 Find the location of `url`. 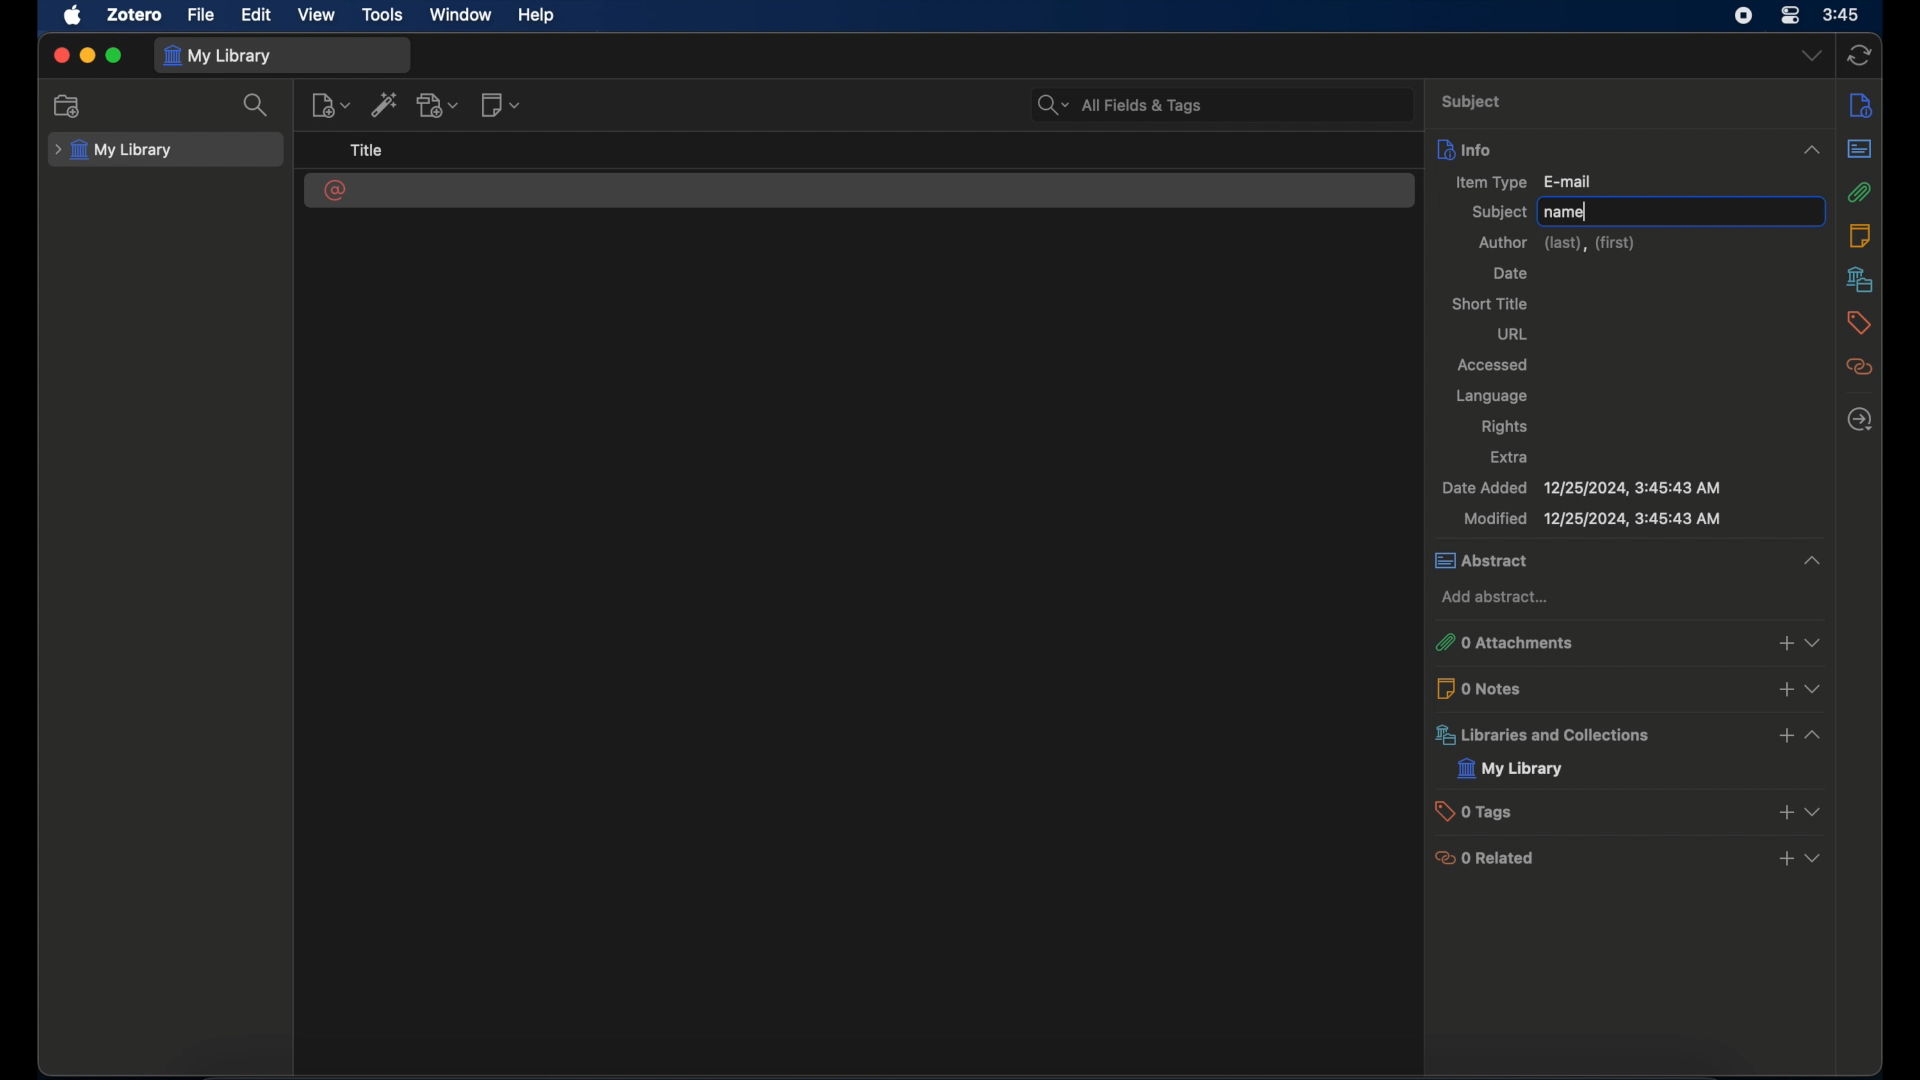

url is located at coordinates (1513, 334).